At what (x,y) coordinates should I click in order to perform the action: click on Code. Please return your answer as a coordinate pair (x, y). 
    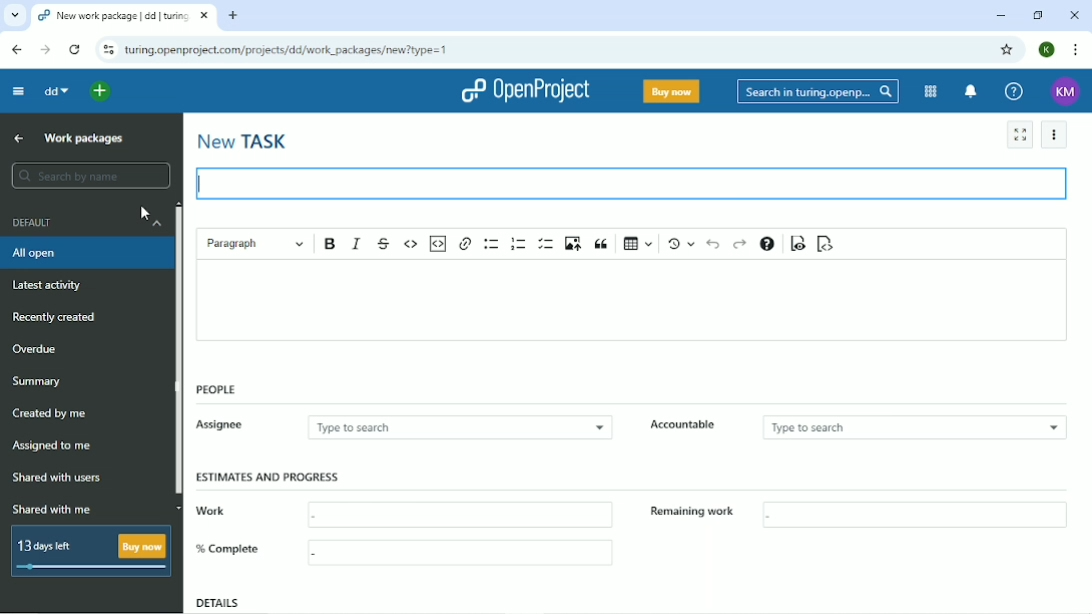
    Looking at the image, I should click on (411, 243).